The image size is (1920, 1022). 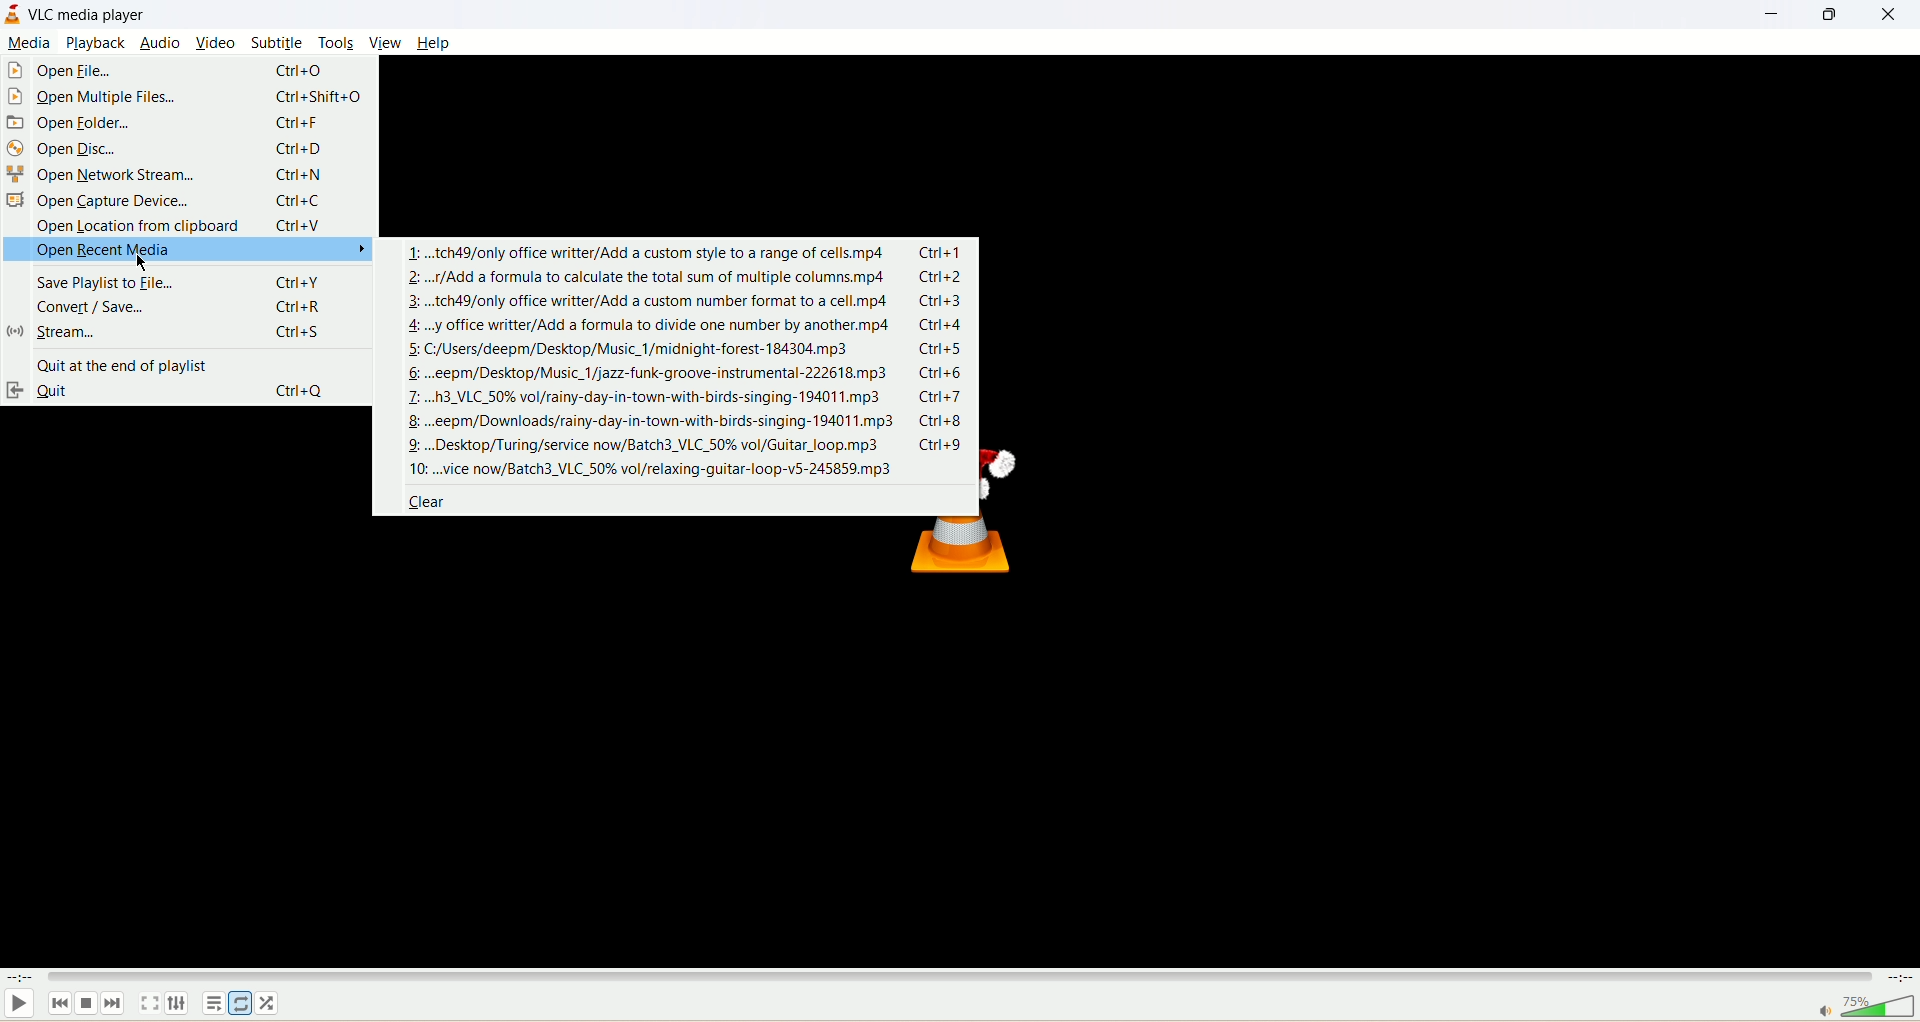 What do you see at coordinates (134, 305) in the screenshot?
I see `convert/save...` at bounding box center [134, 305].